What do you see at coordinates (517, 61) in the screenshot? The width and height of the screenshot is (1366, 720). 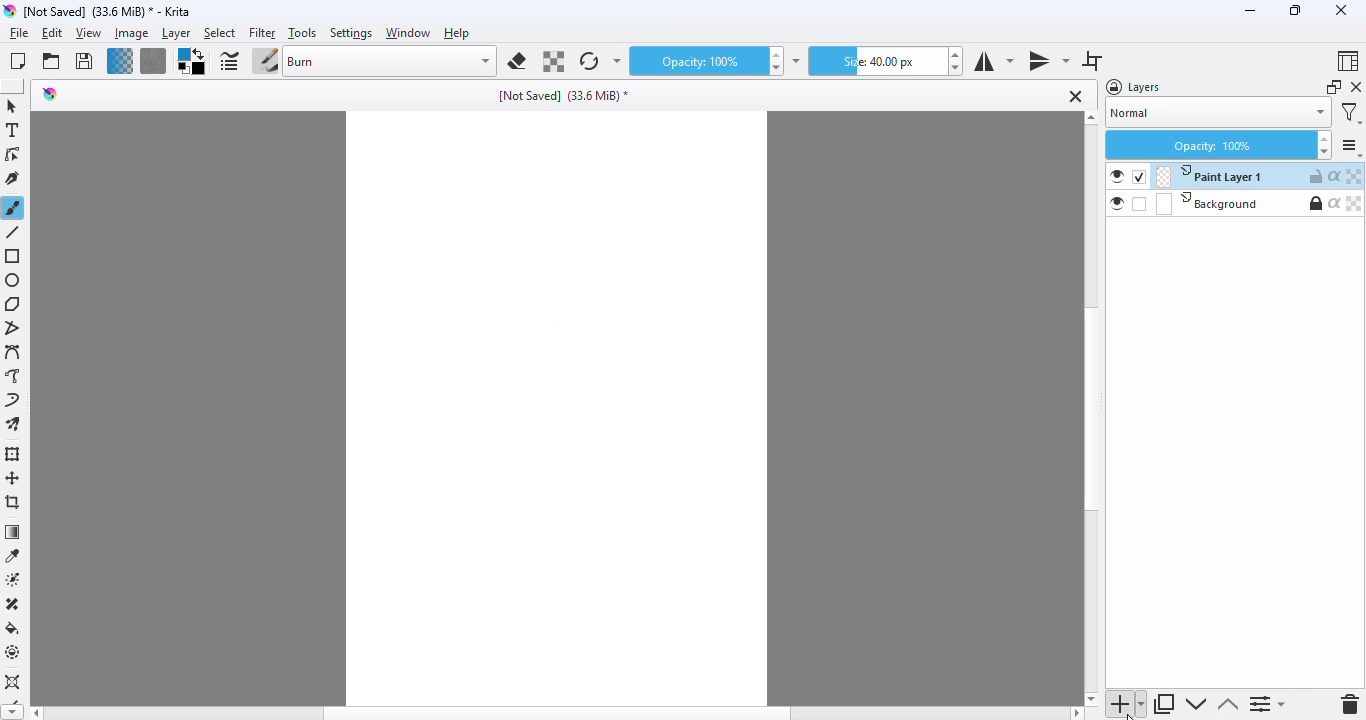 I see `set eraser mode` at bounding box center [517, 61].